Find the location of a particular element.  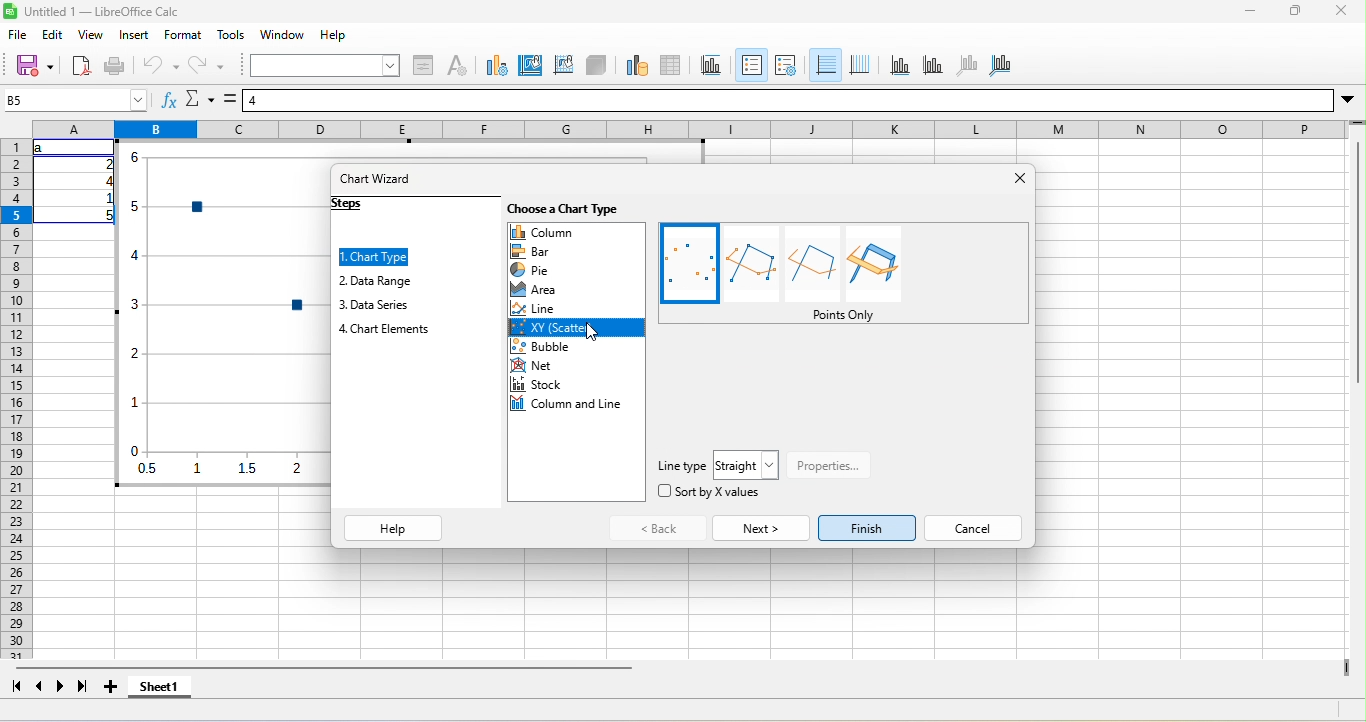

data table is located at coordinates (671, 67).